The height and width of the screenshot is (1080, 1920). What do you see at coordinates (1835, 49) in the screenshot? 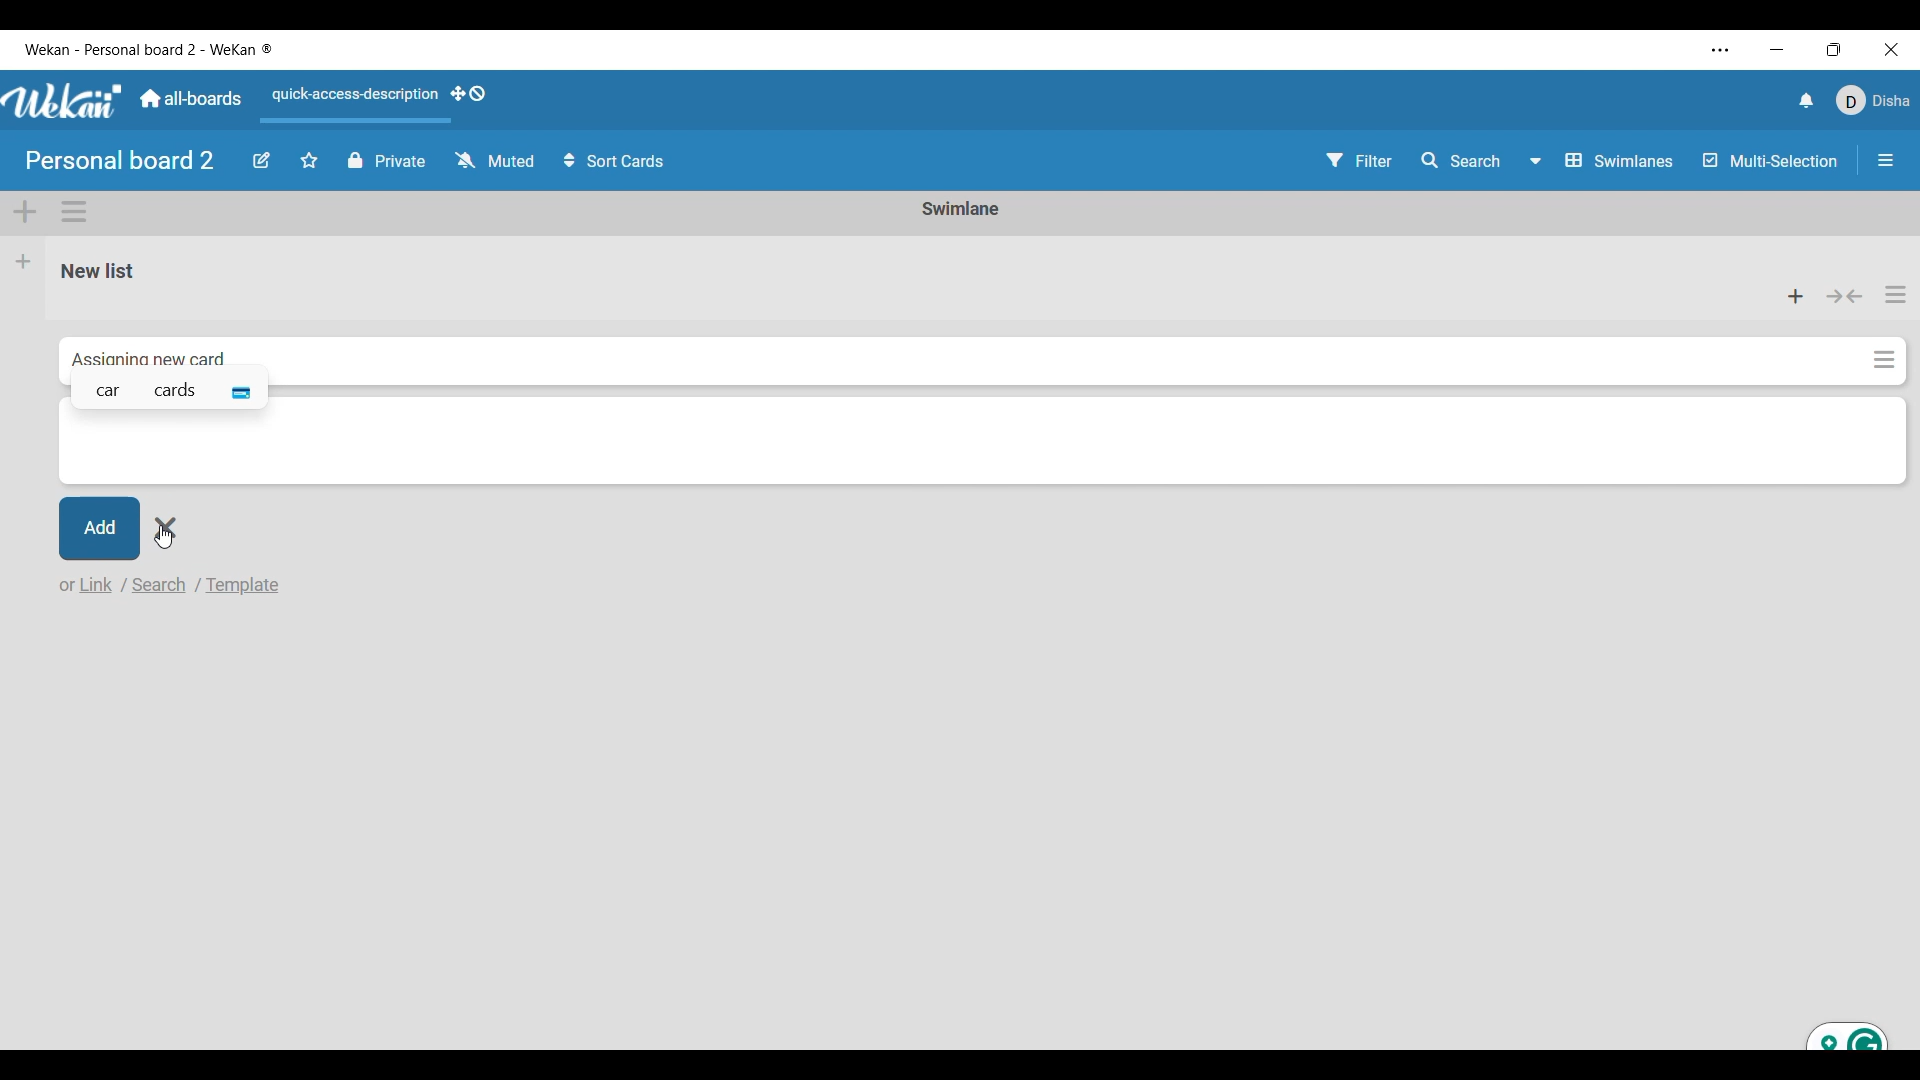
I see `Show interface in a smaller tab ` at bounding box center [1835, 49].